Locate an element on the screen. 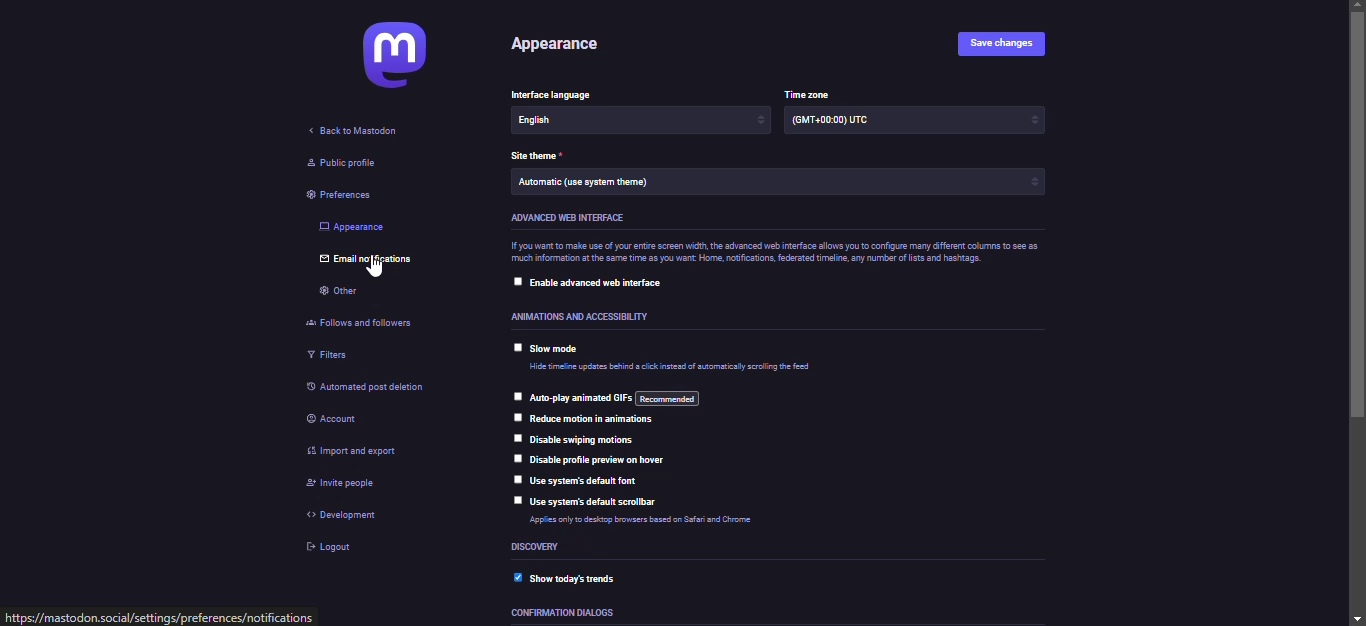 The height and width of the screenshot is (626, 1366). account is located at coordinates (339, 420).